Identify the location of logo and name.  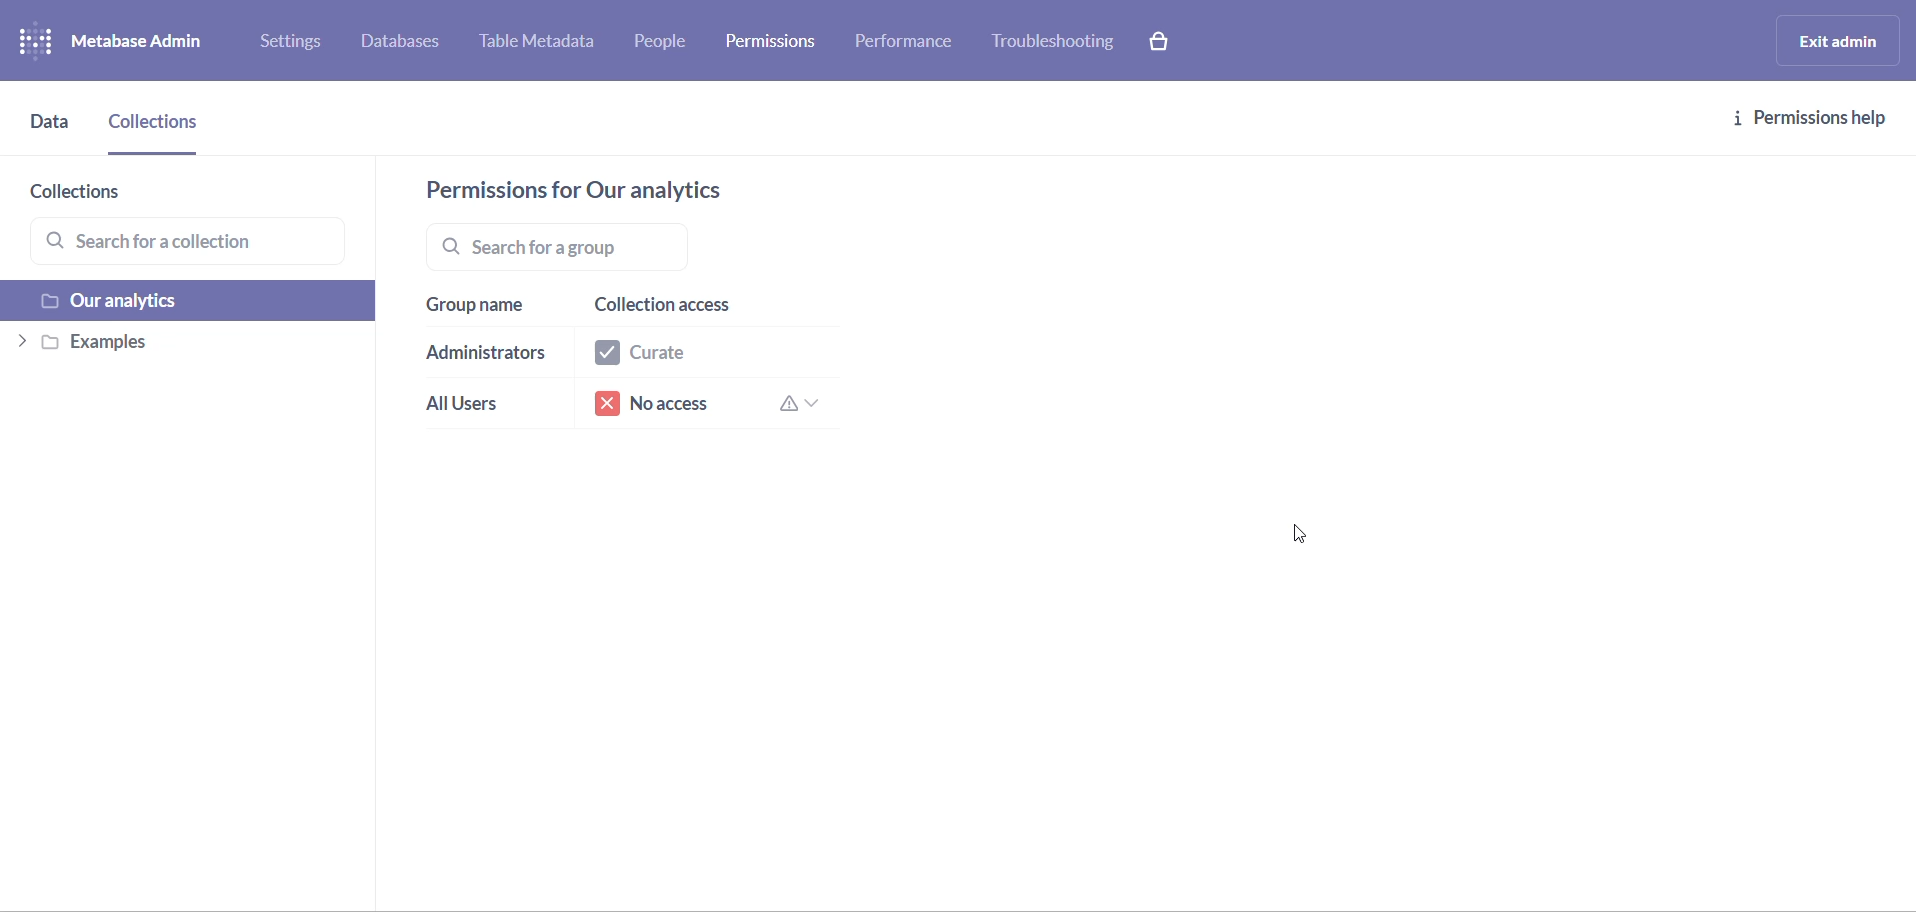
(128, 42).